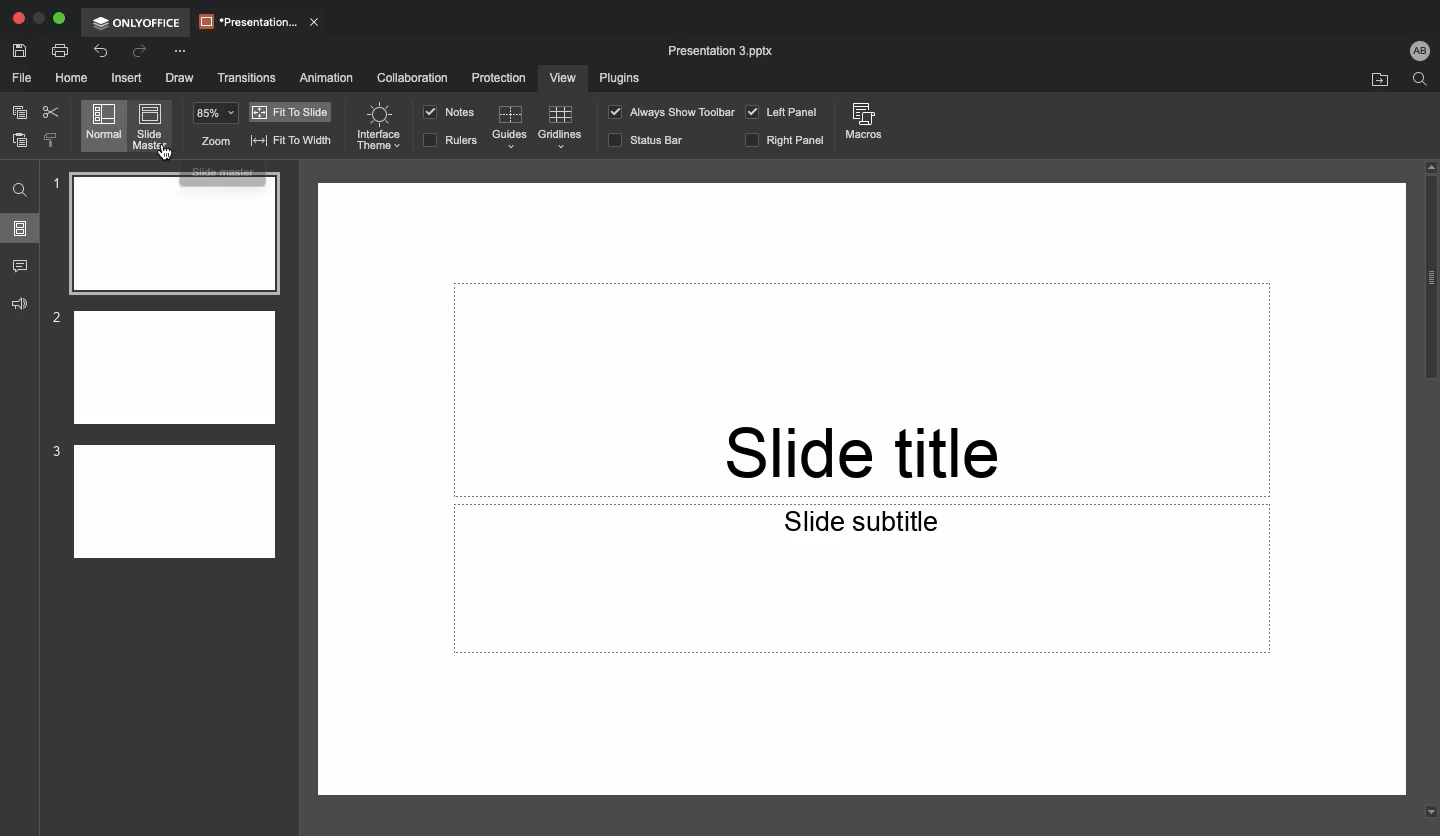 This screenshot has height=836, width=1440. Describe the element at coordinates (786, 142) in the screenshot. I see `Right panel` at that location.